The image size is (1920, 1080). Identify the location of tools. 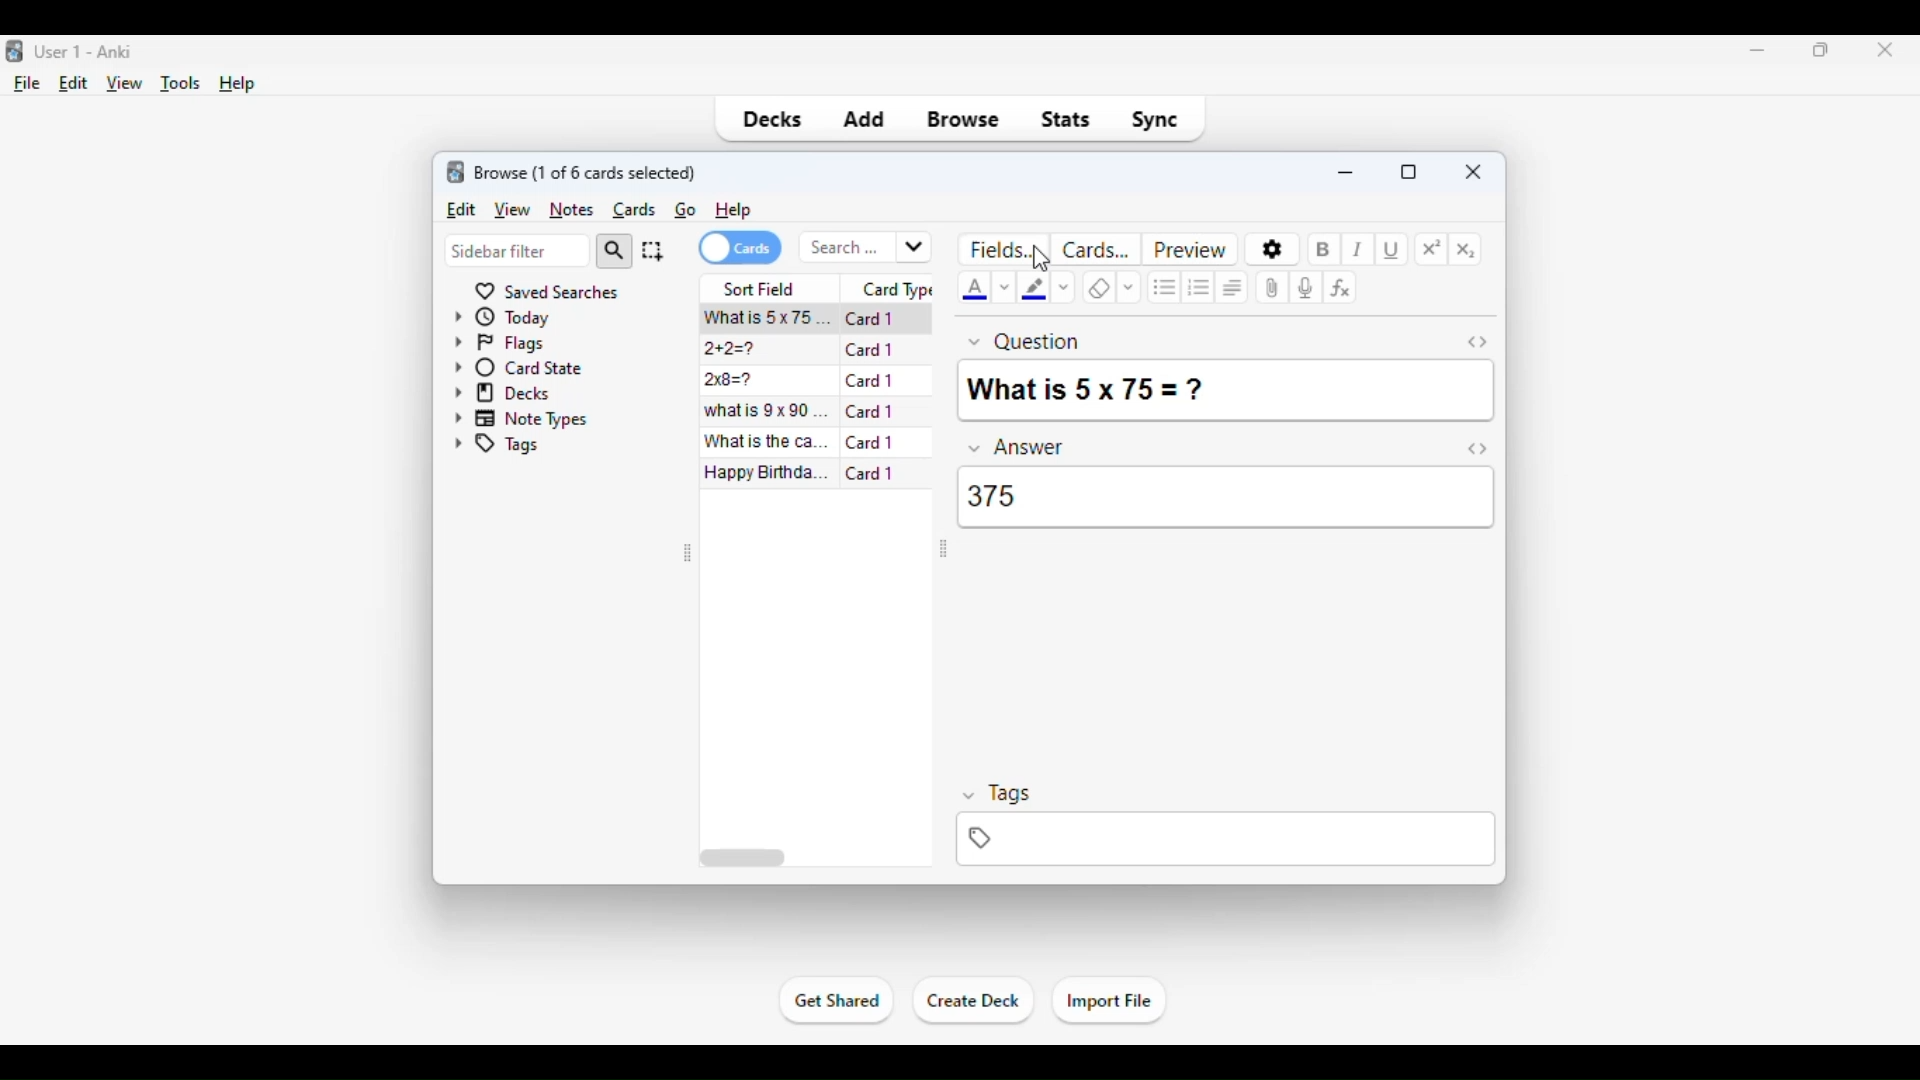
(182, 84).